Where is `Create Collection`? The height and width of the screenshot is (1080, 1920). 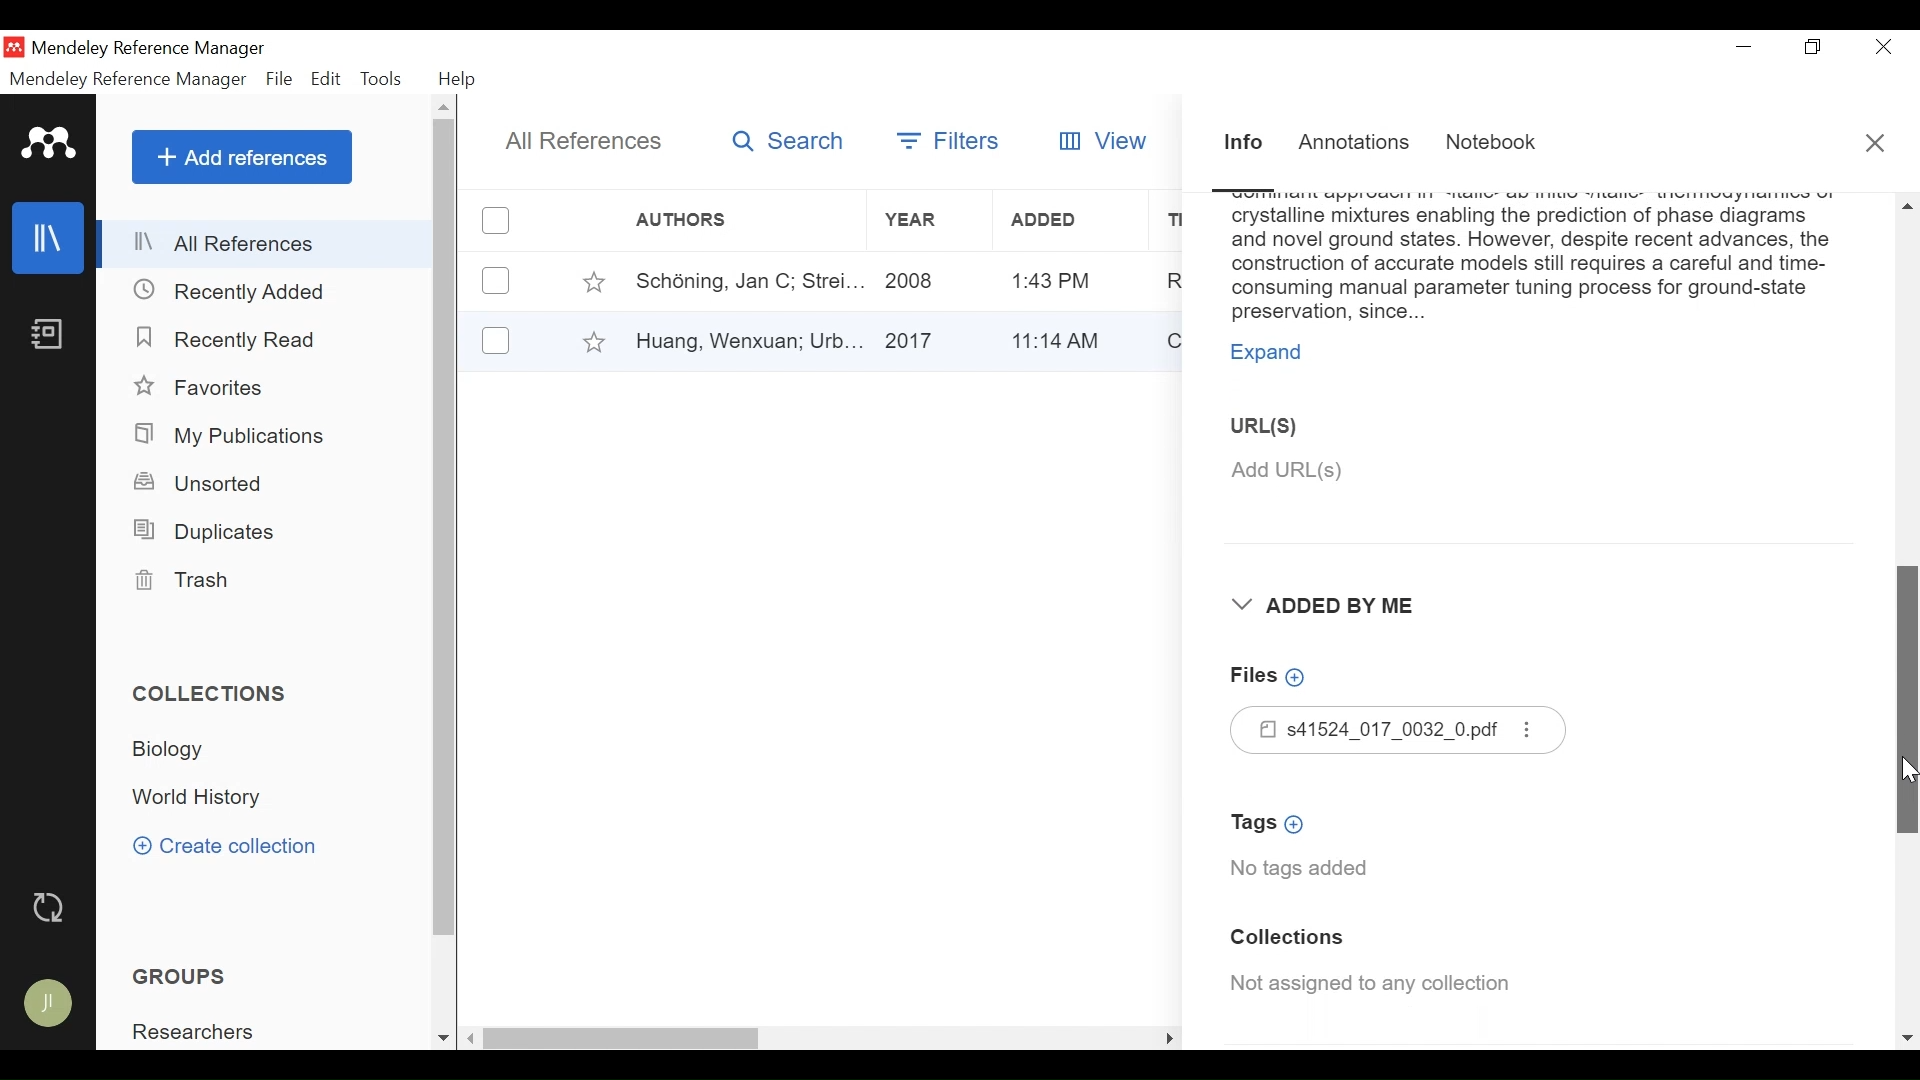 Create Collection is located at coordinates (225, 845).